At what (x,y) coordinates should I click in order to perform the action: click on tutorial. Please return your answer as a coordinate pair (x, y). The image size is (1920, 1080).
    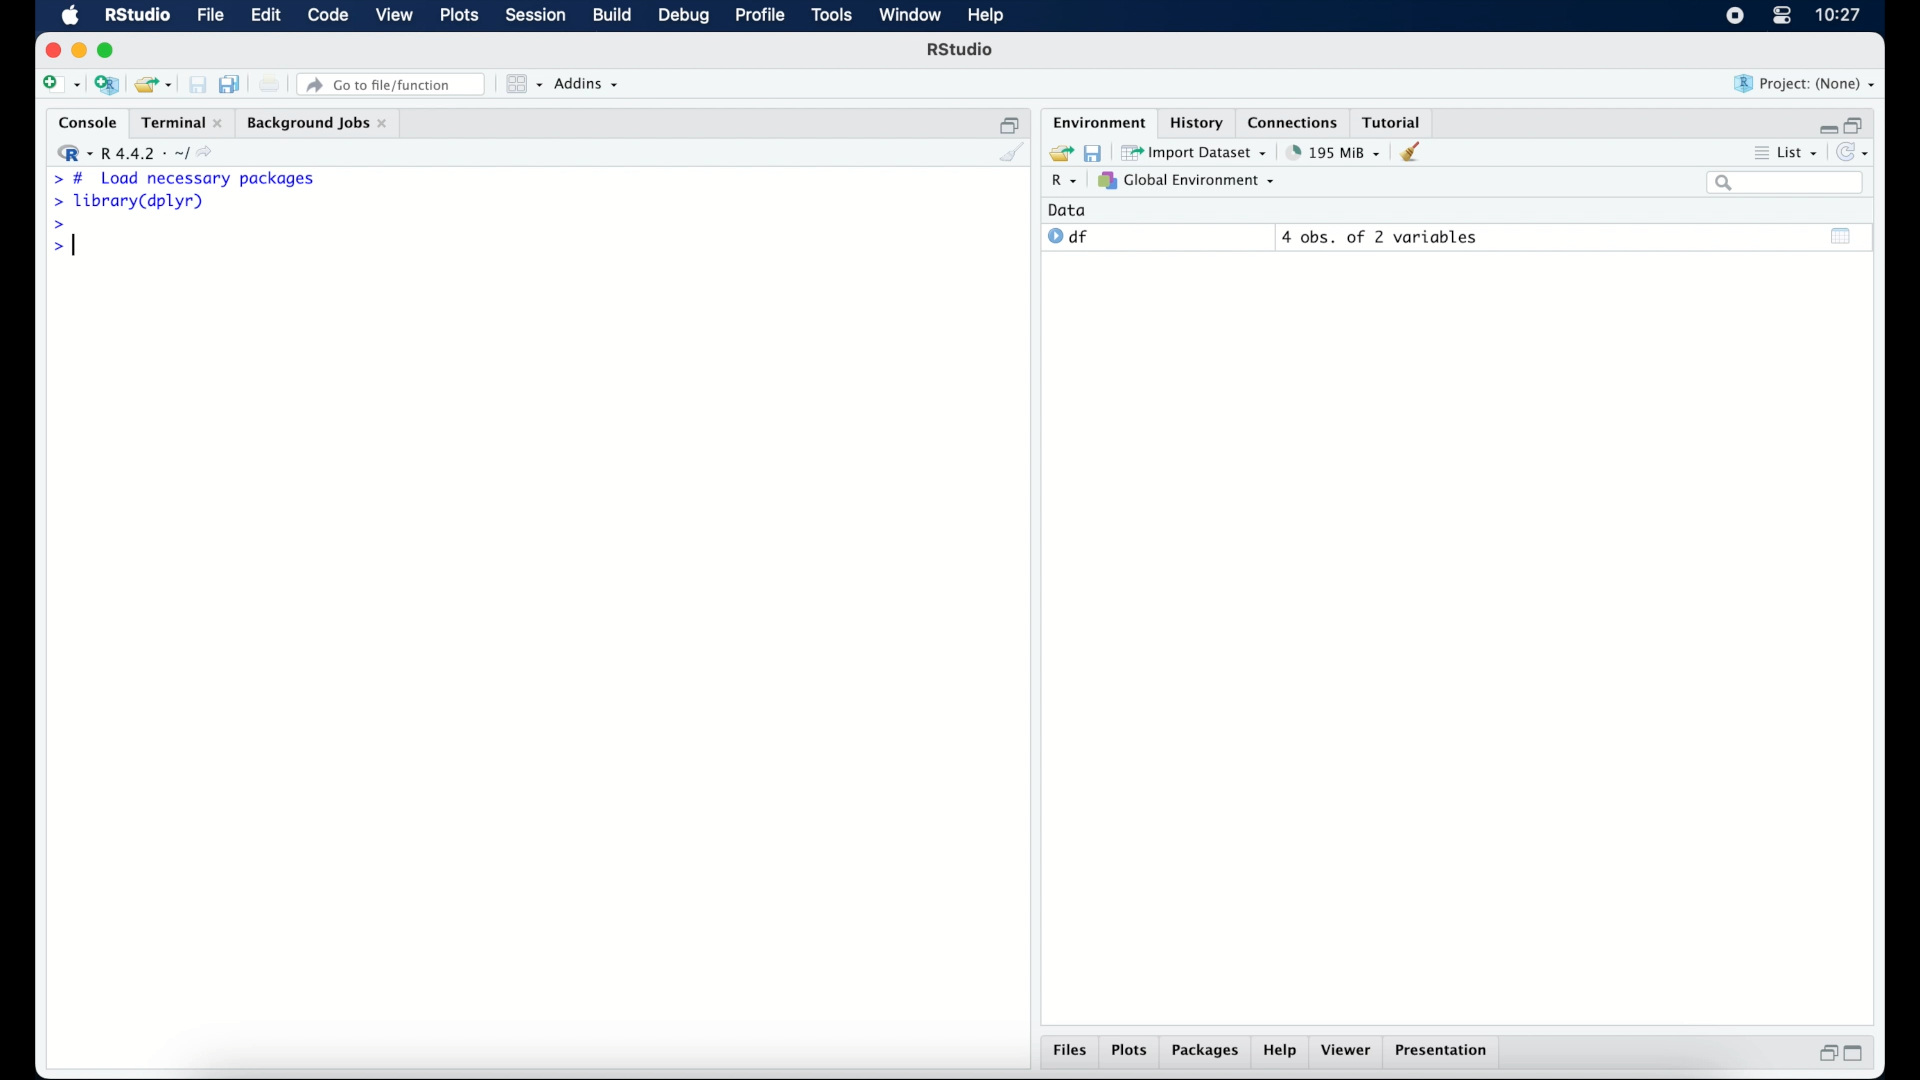
    Looking at the image, I should click on (1396, 121).